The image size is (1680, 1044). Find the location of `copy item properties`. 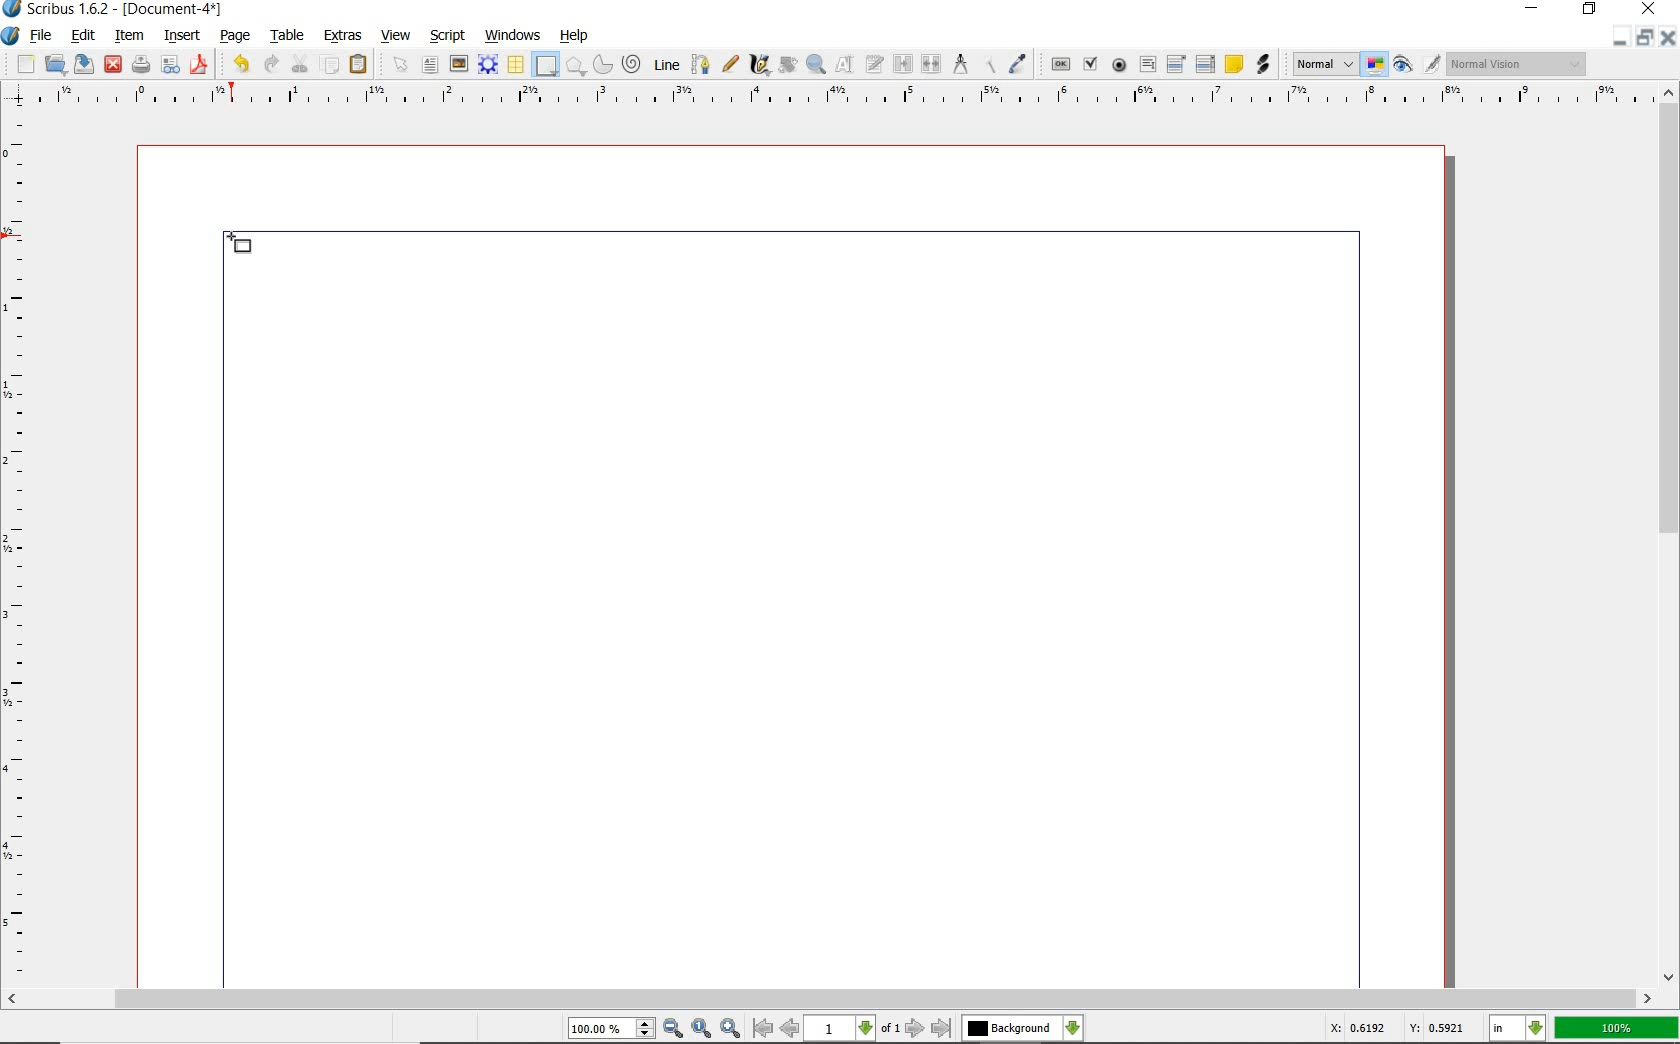

copy item properties is located at coordinates (989, 64).